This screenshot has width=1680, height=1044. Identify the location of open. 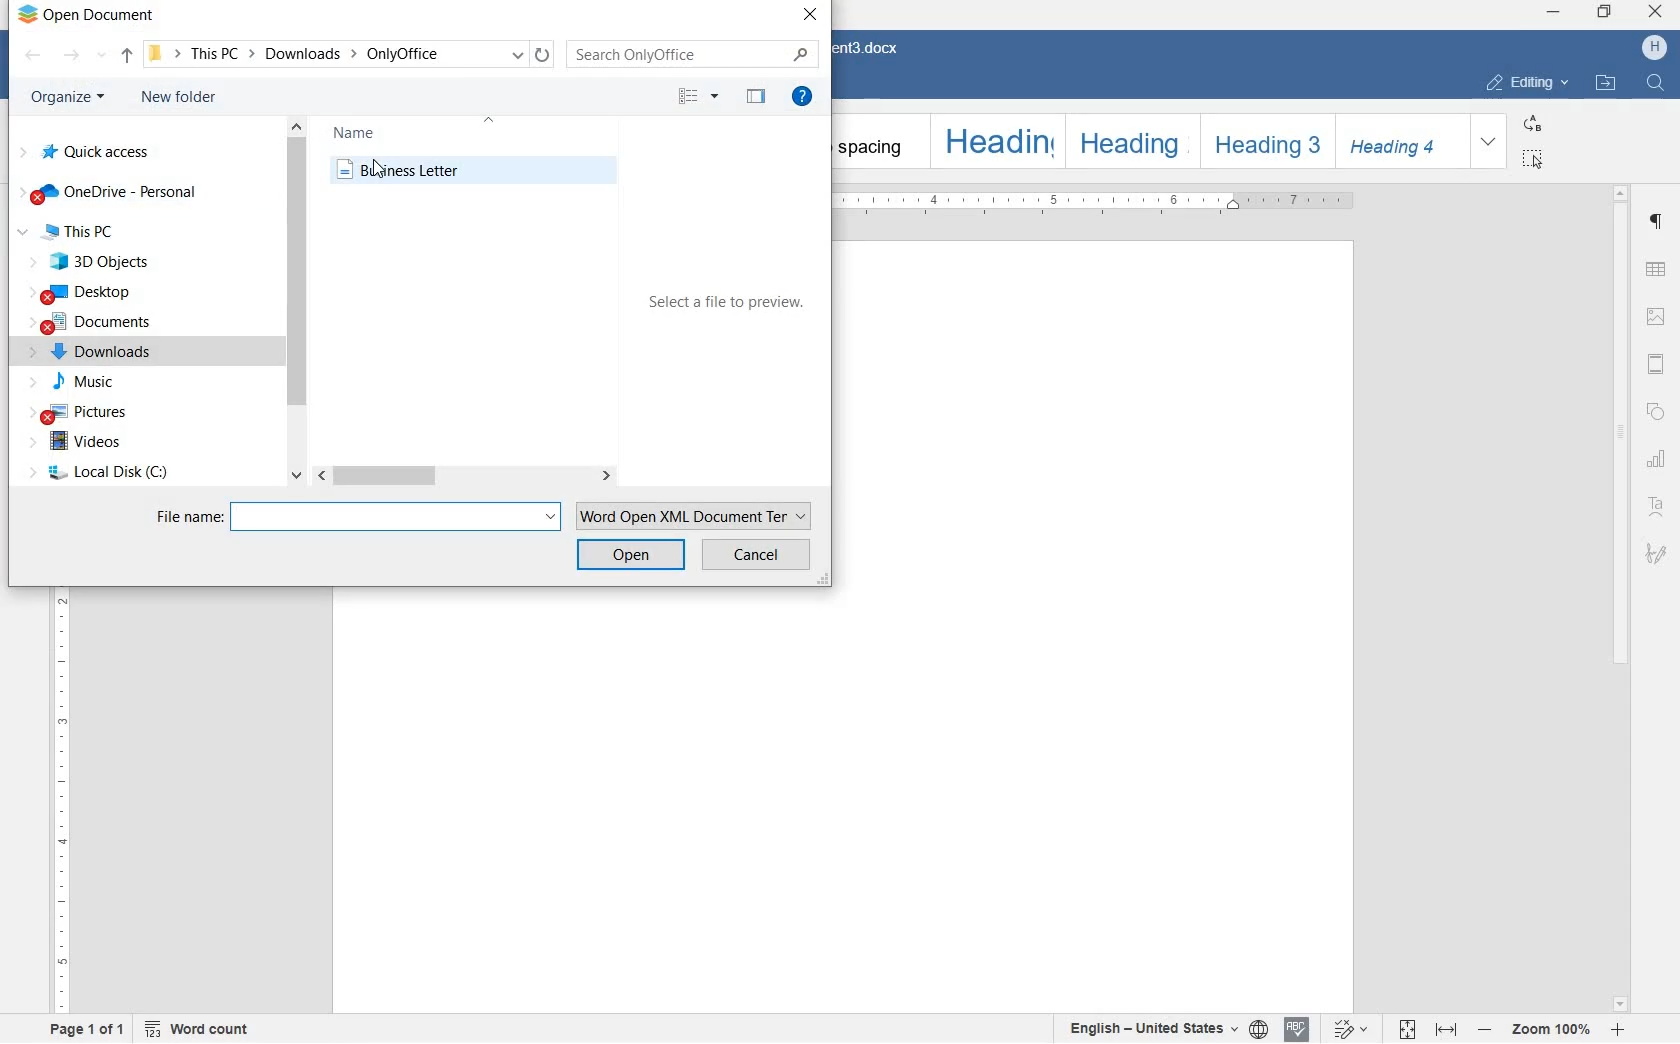
(631, 555).